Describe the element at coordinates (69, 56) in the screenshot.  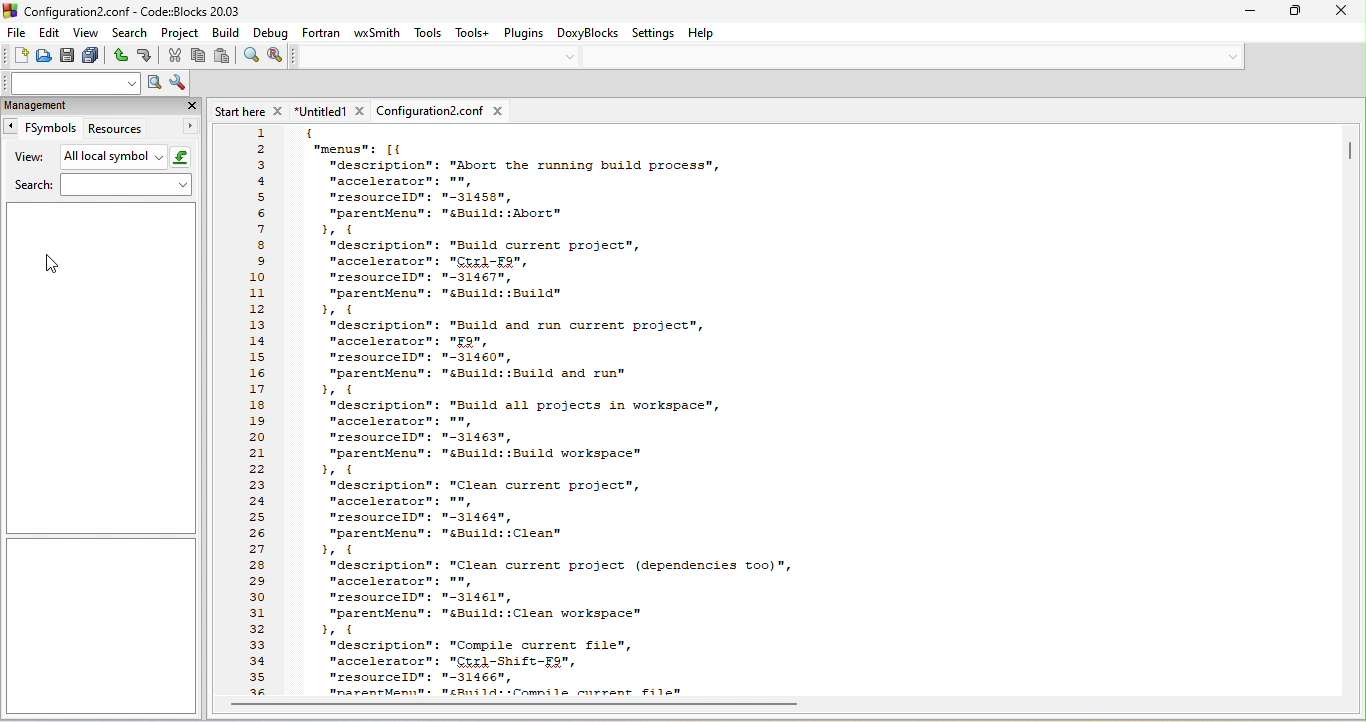
I see `save` at that location.